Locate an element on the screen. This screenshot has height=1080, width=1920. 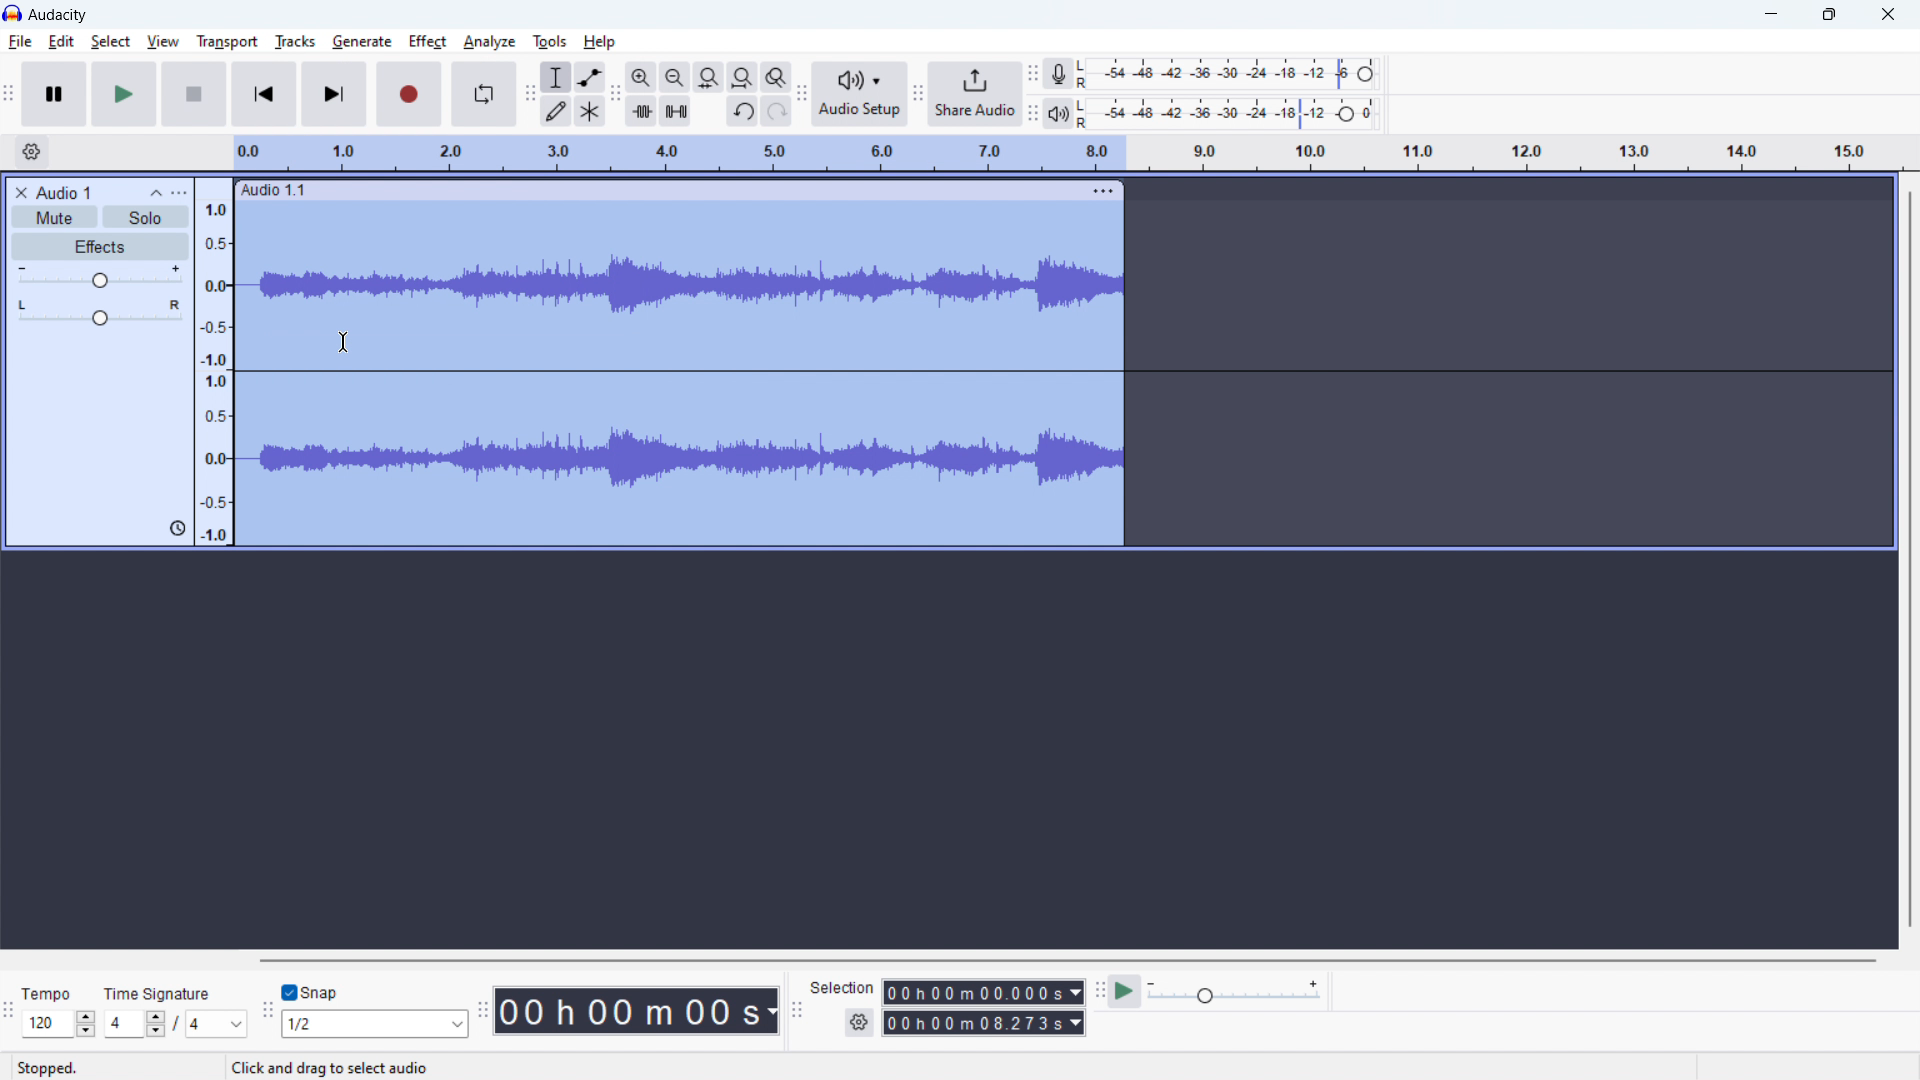
edit toolbar is located at coordinates (615, 94).